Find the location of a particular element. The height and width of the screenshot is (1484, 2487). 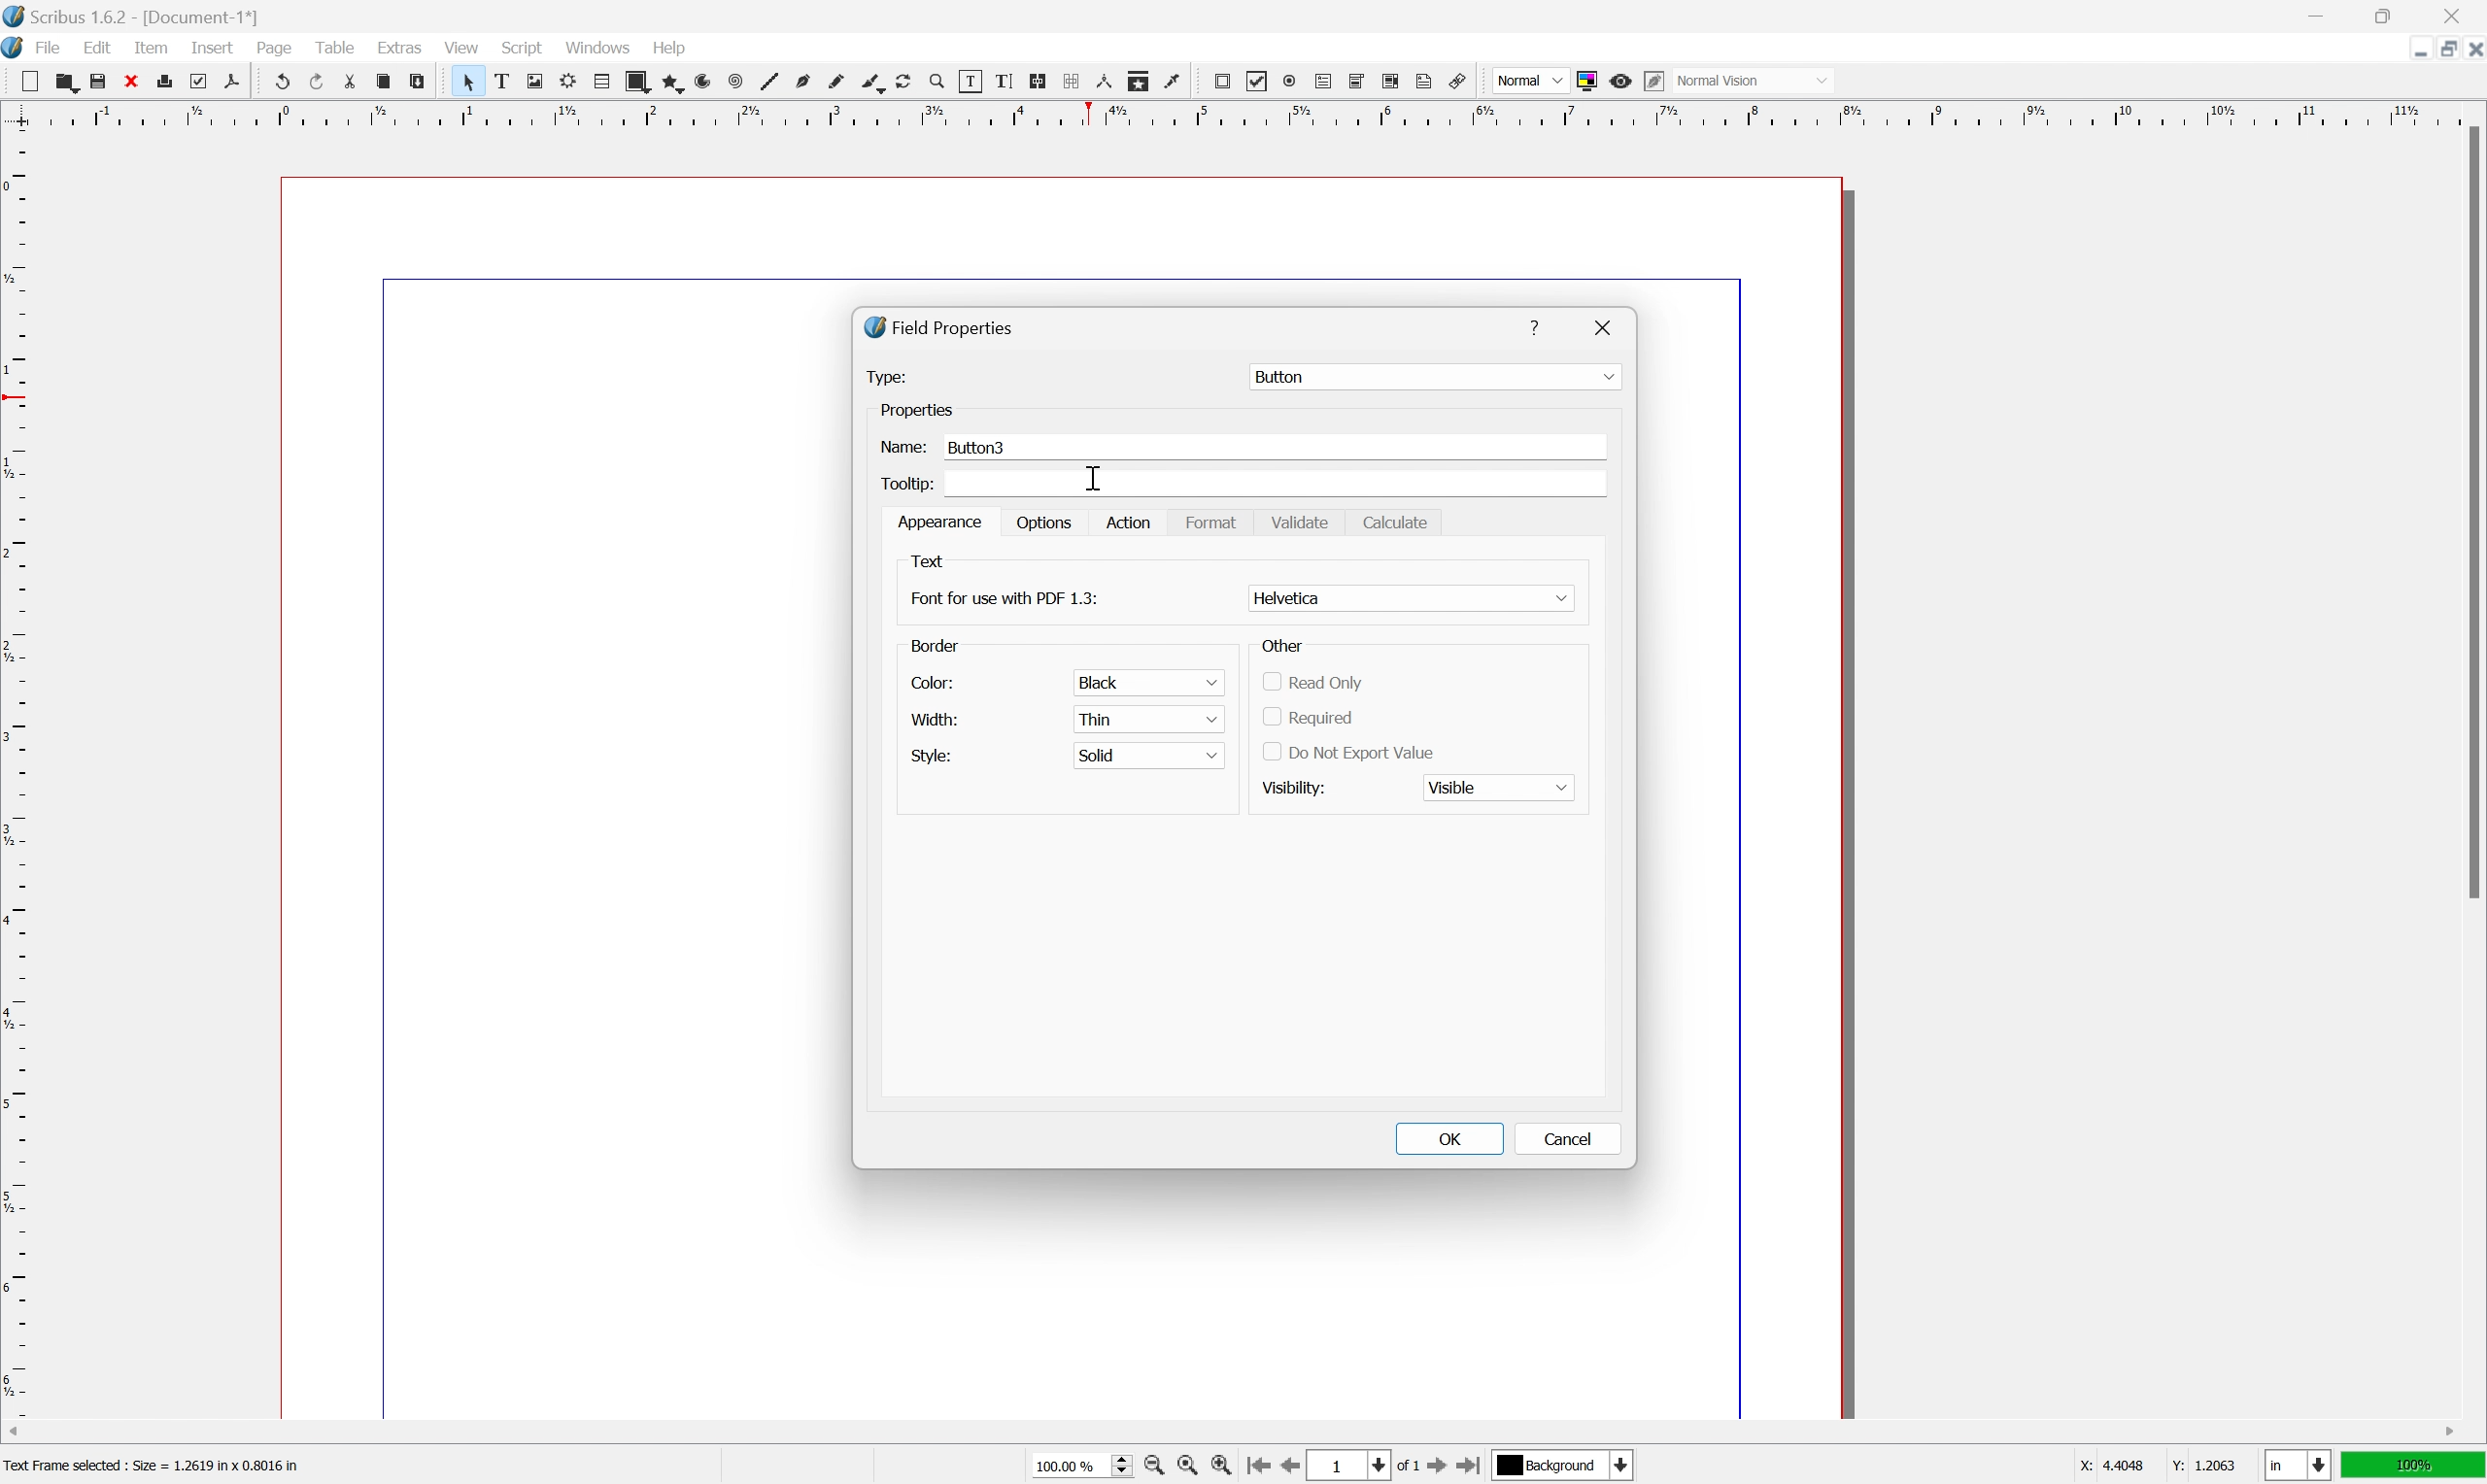

paste is located at coordinates (418, 82).